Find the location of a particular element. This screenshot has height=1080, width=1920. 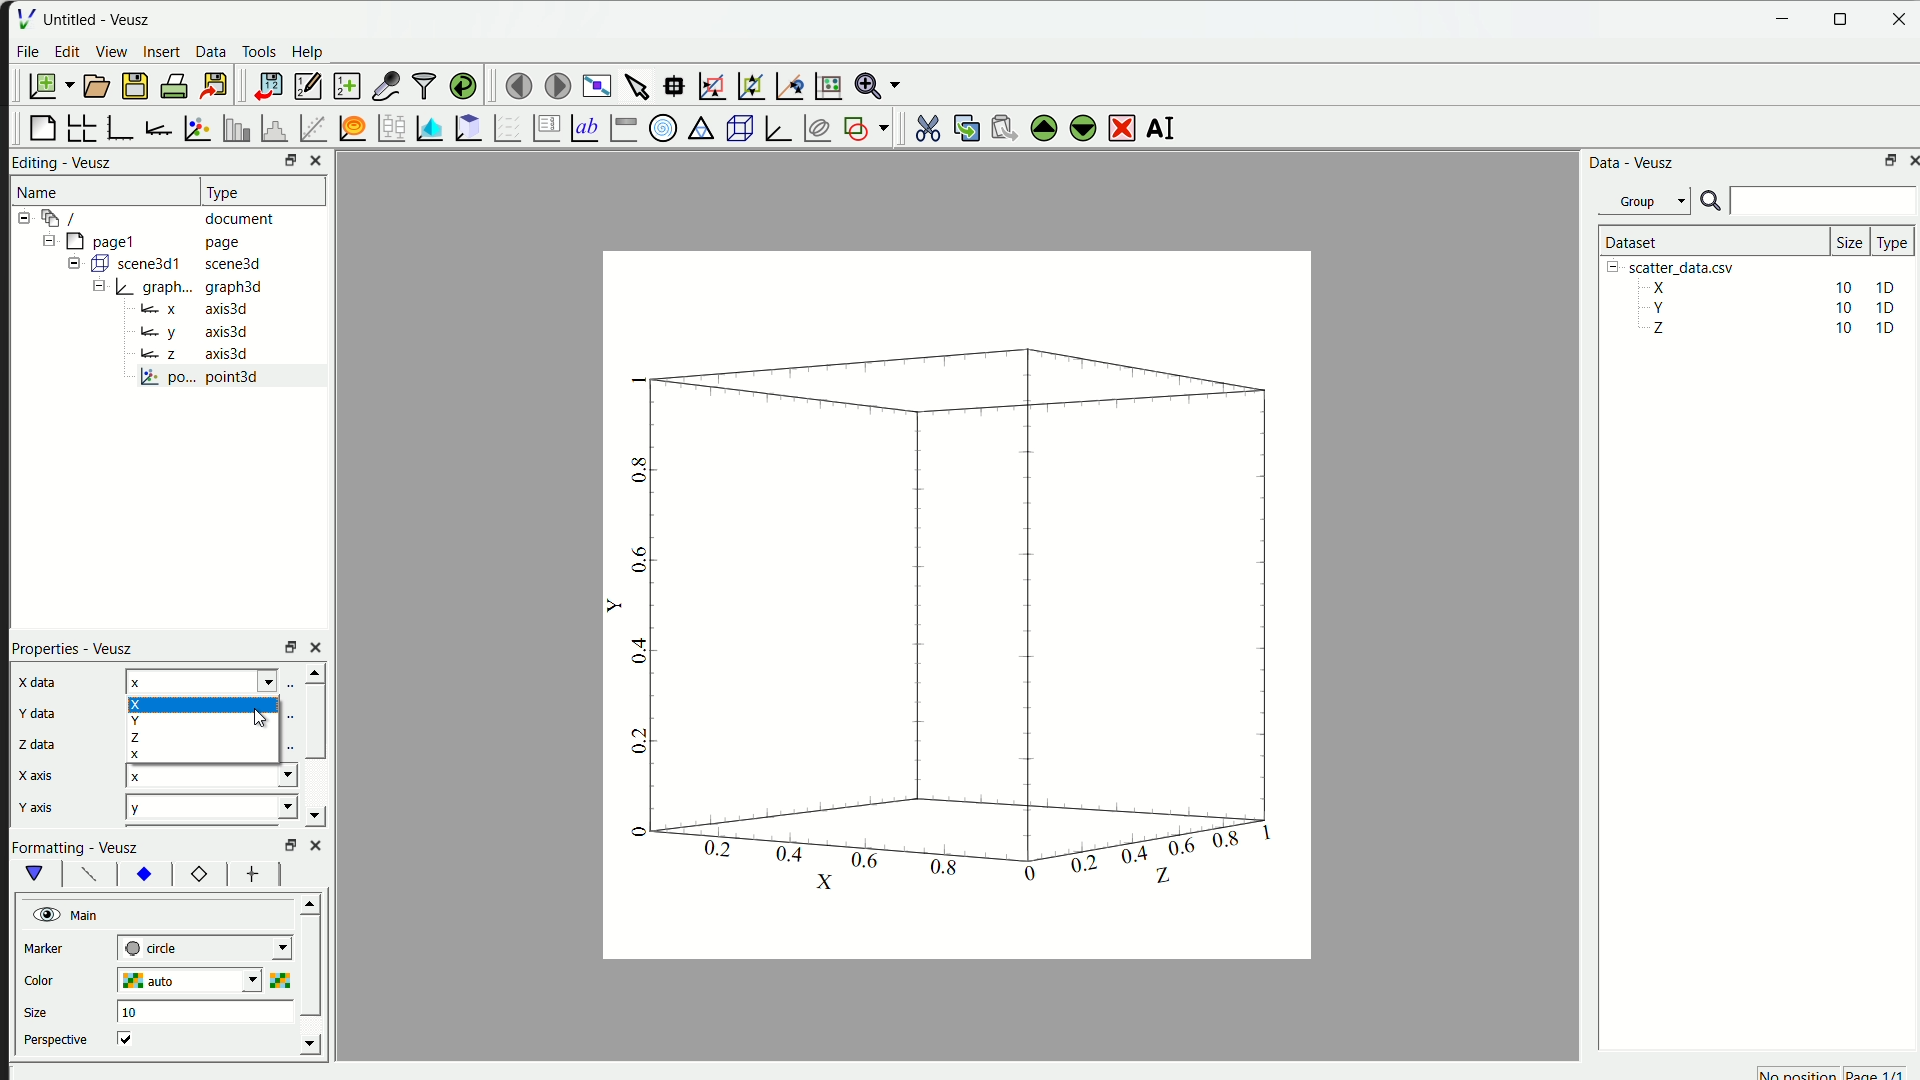

 is located at coordinates (288, 843).